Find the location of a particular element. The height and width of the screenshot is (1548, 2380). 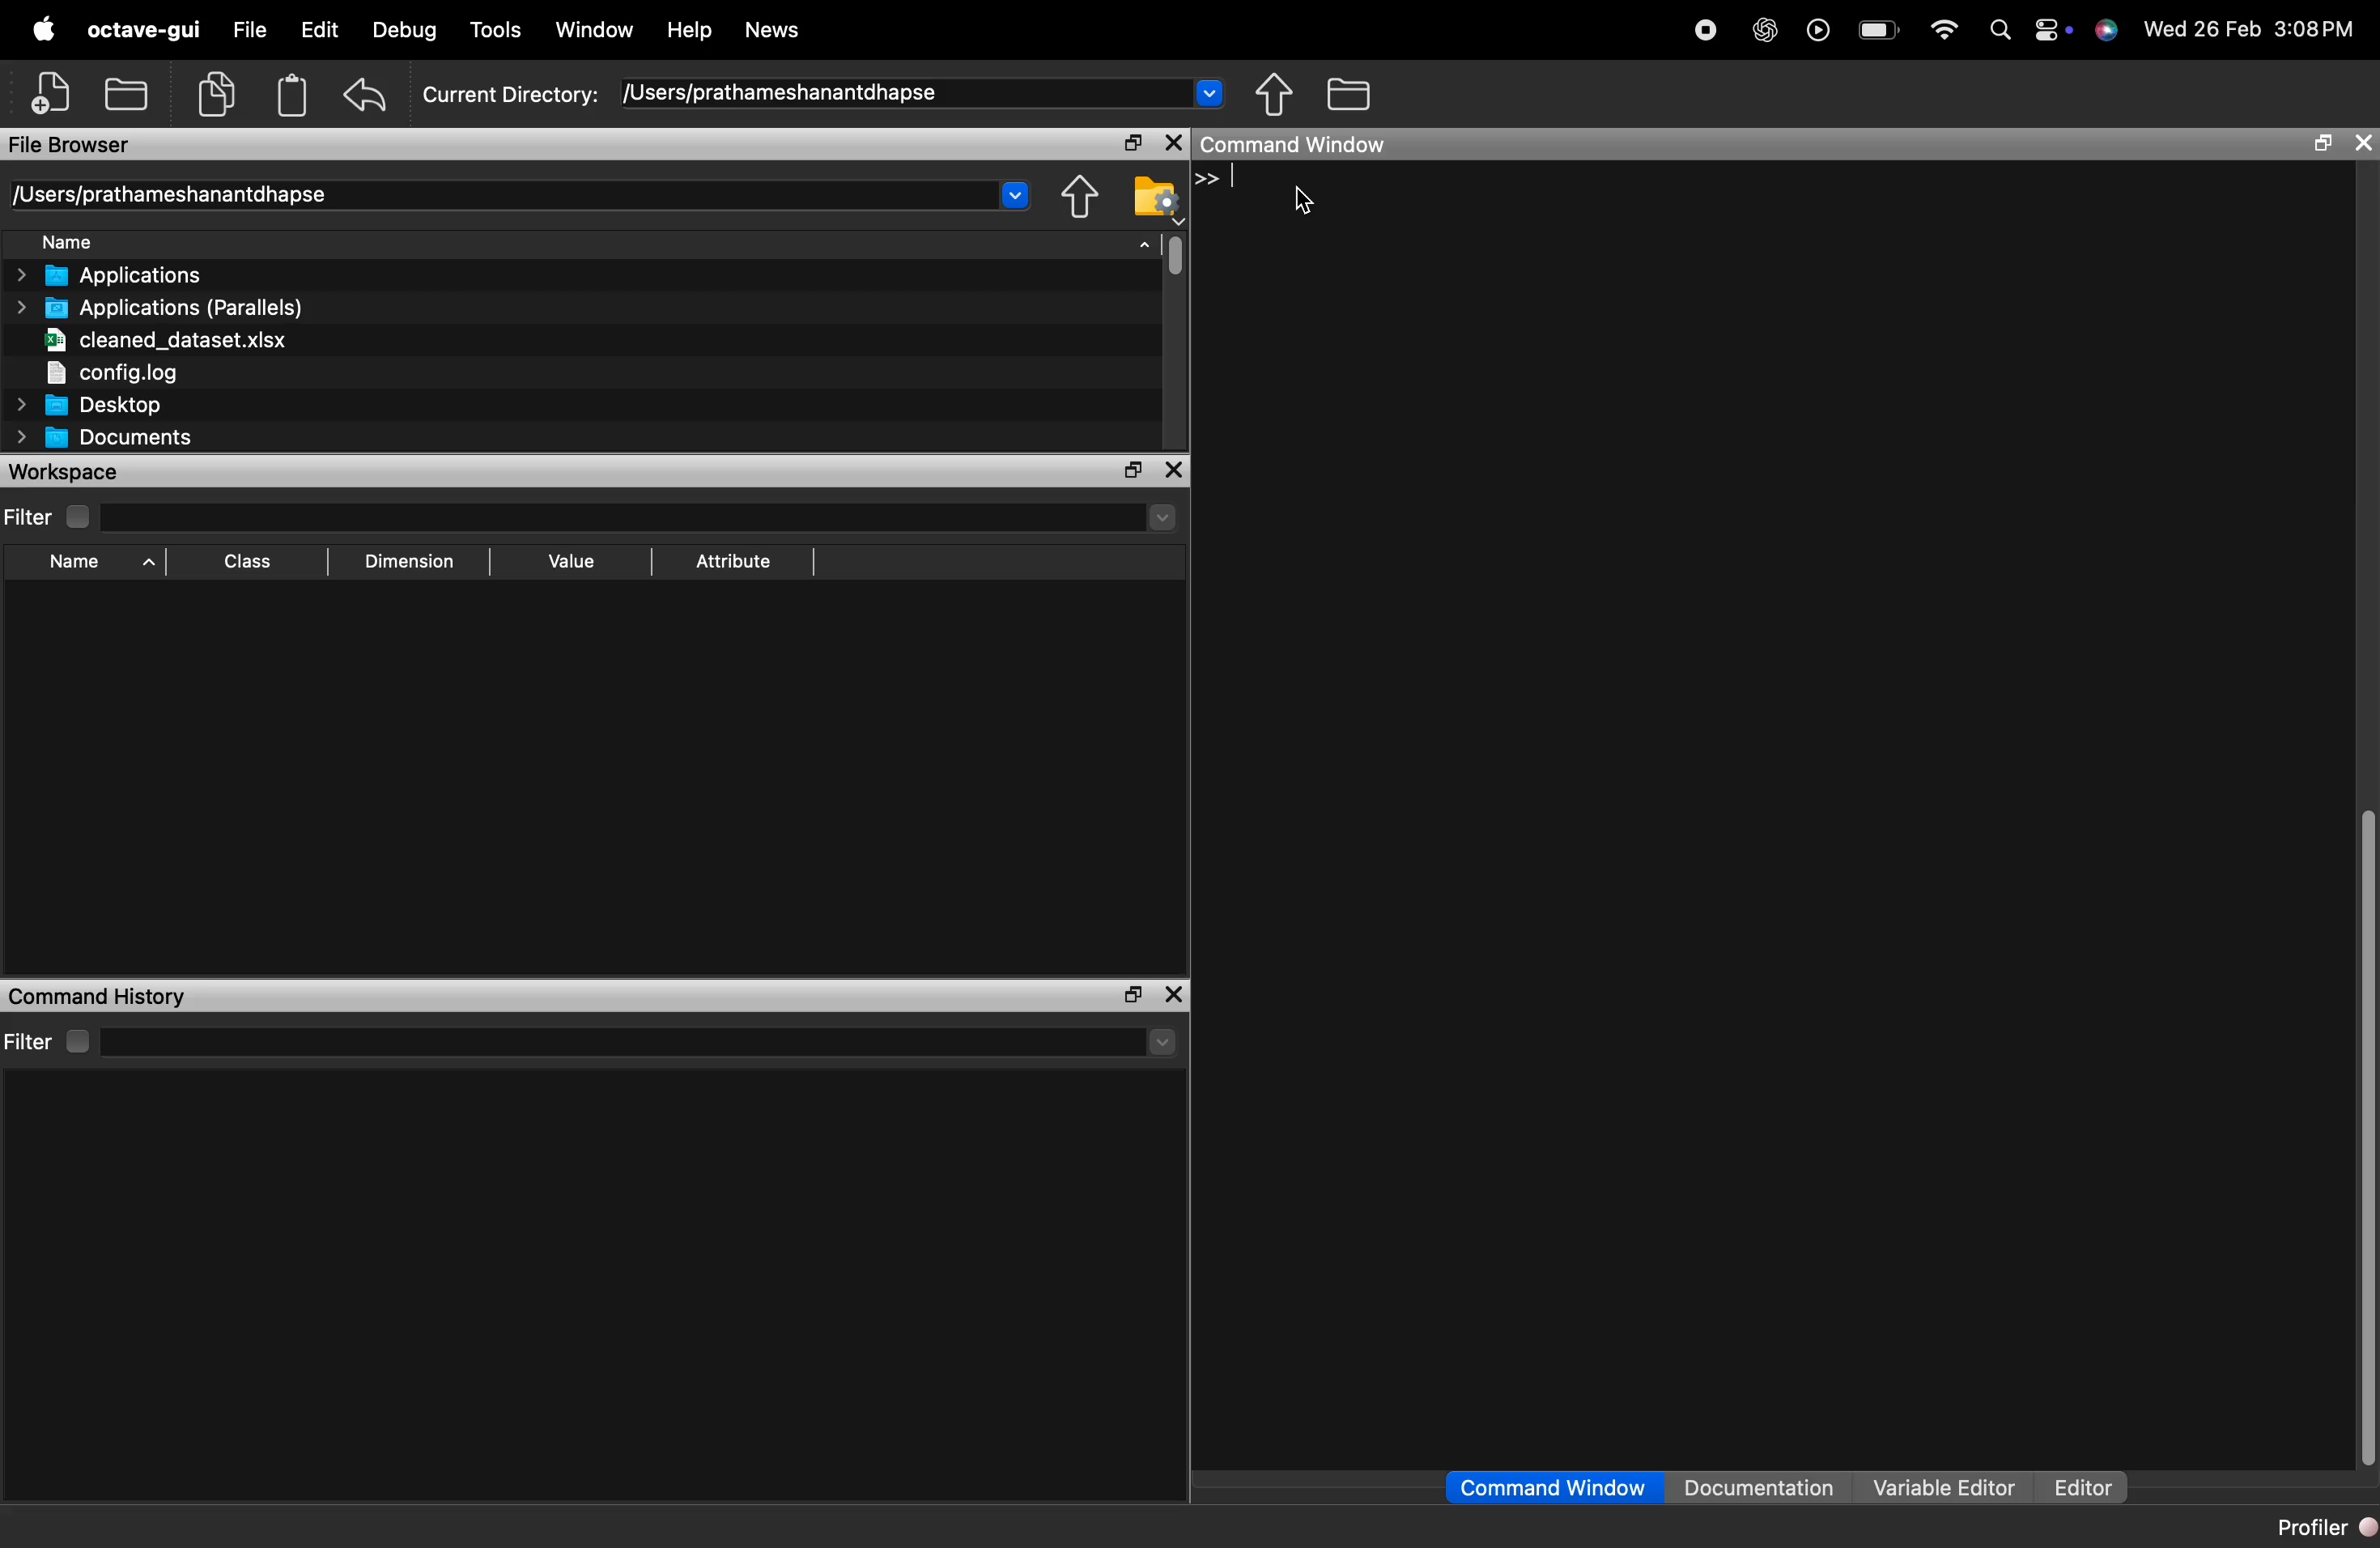

Dimension is located at coordinates (407, 559).